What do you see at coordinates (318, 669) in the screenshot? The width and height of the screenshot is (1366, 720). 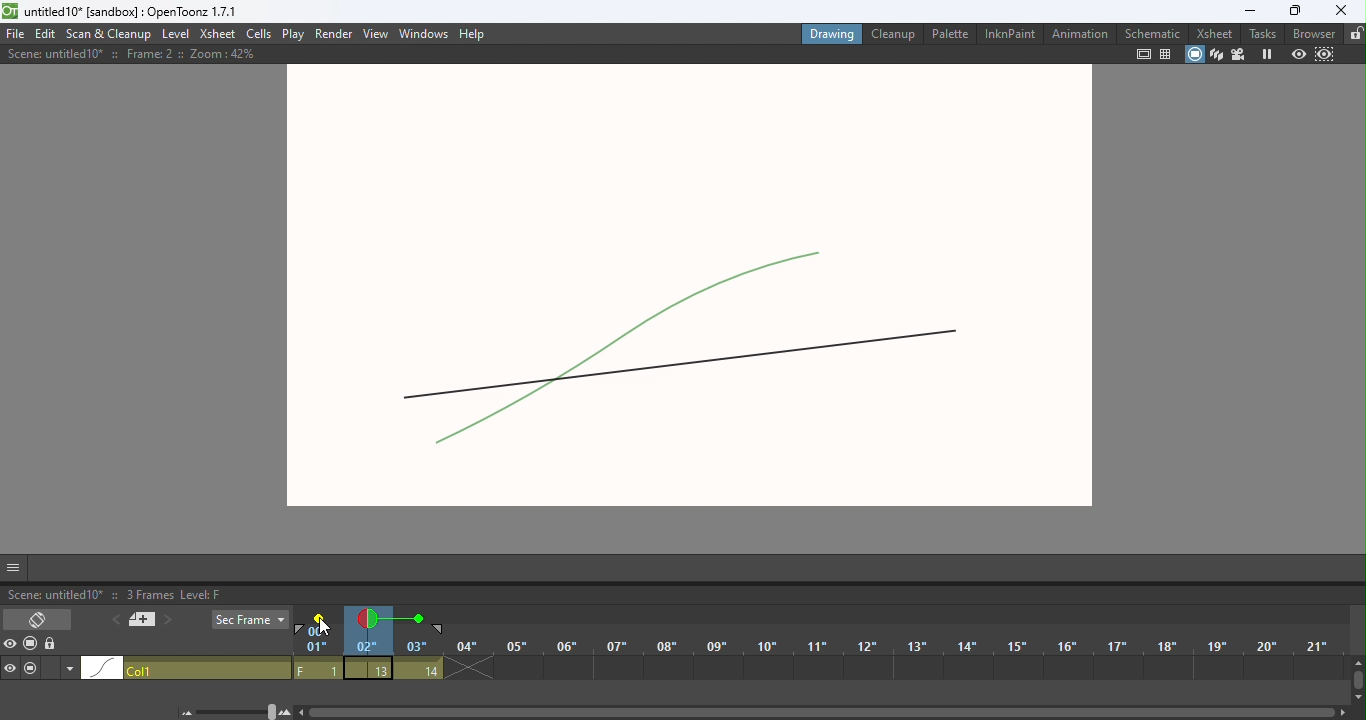 I see `F1` at bounding box center [318, 669].